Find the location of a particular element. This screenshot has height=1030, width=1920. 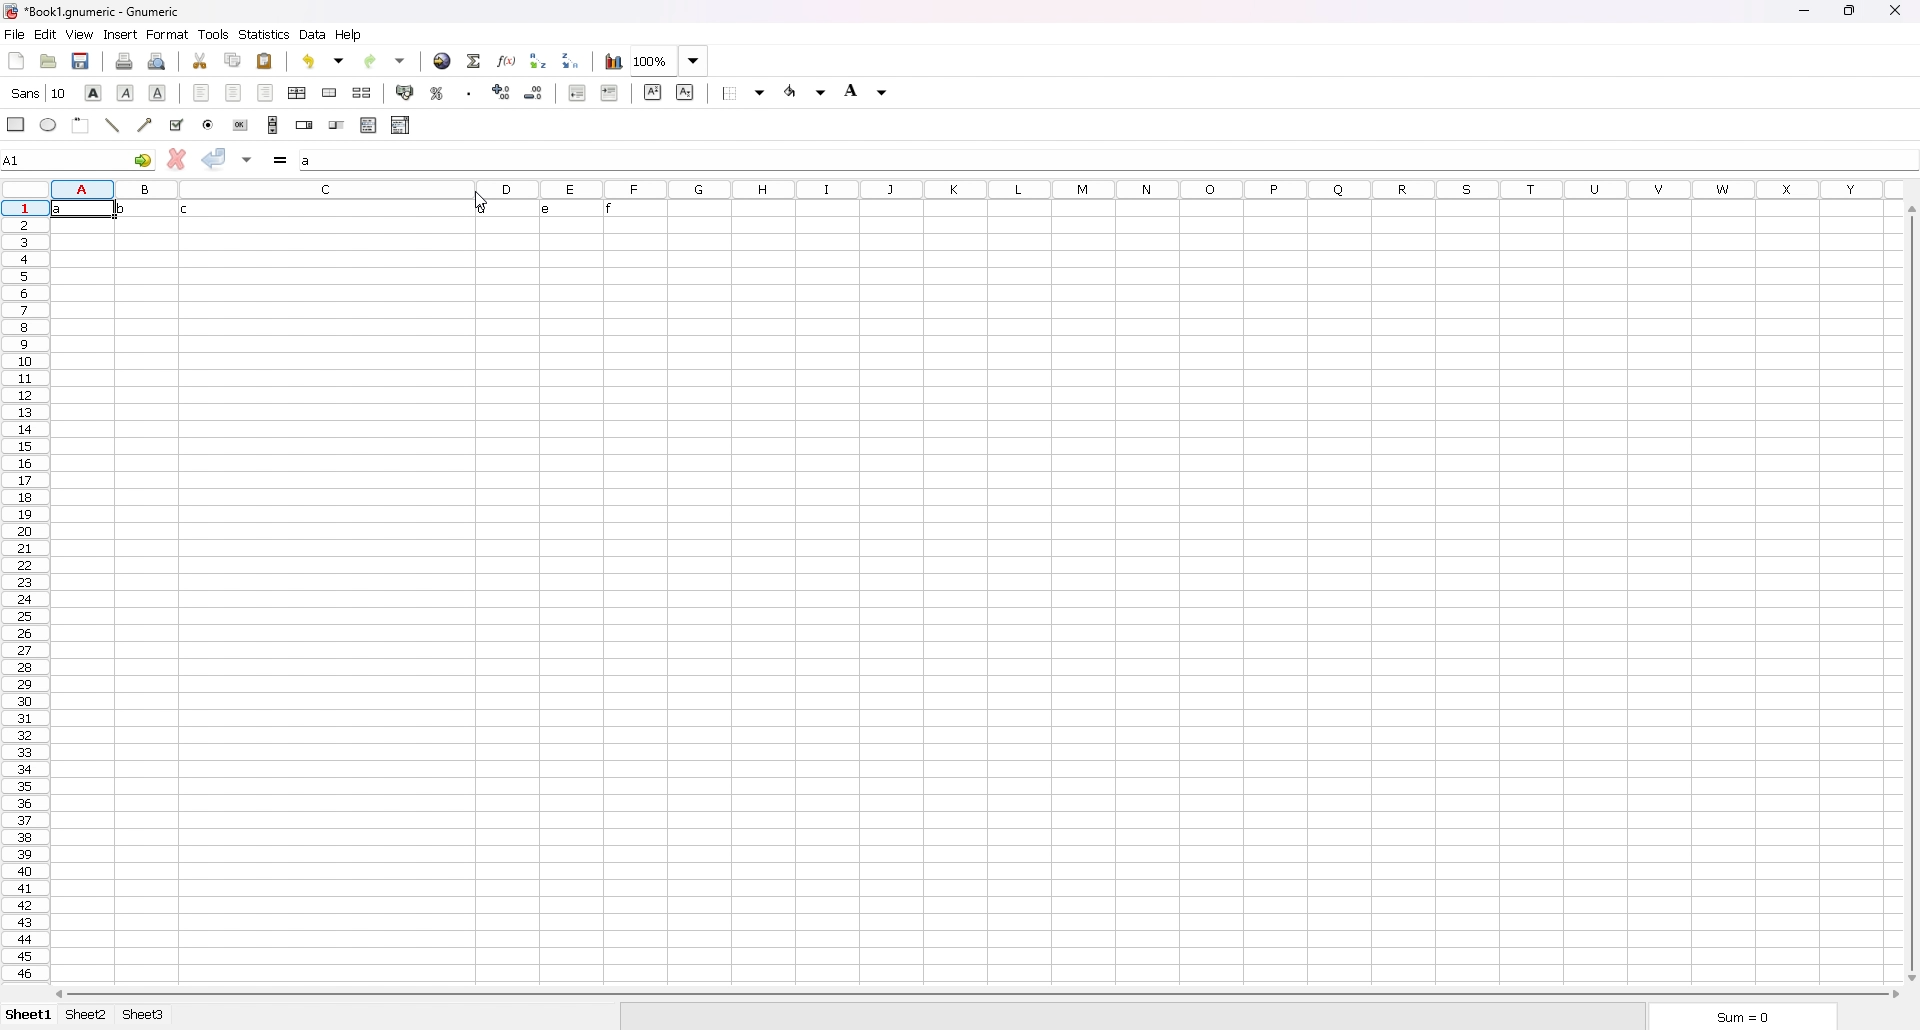

minimize is located at coordinates (1803, 12).